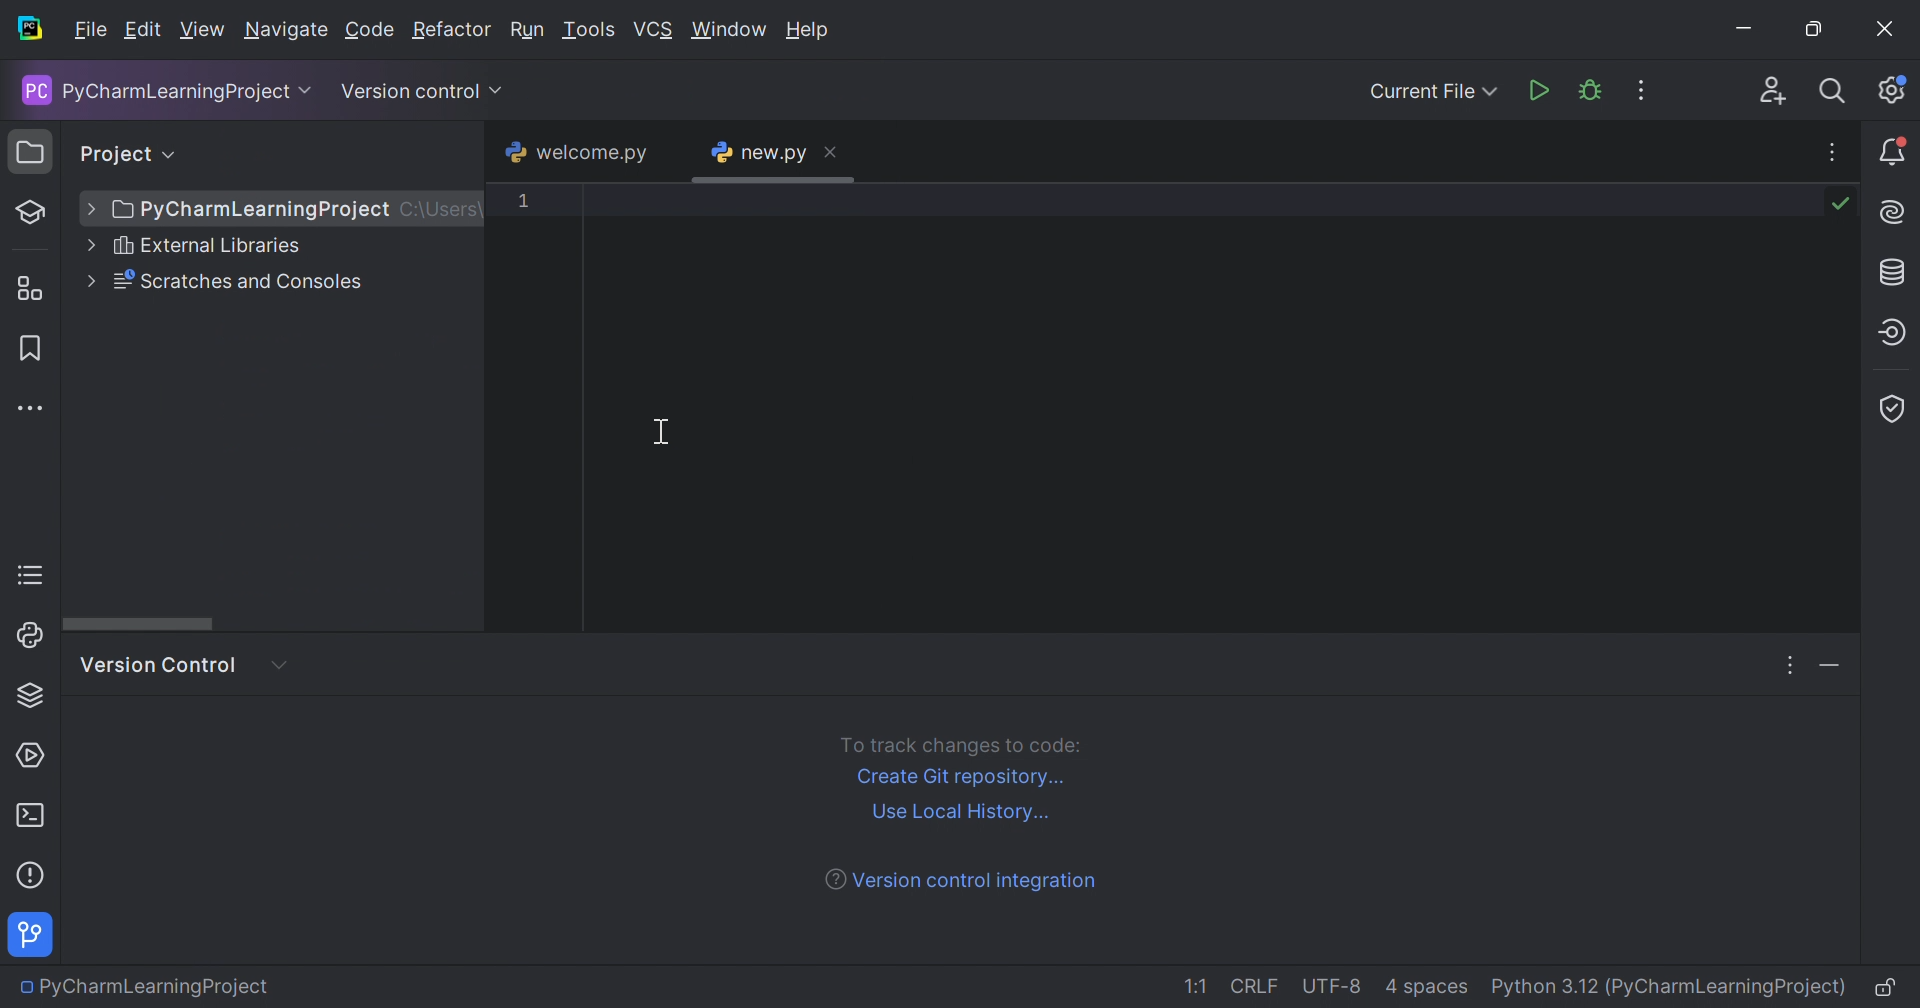  I want to click on Run 'new.py', so click(1537, 94).